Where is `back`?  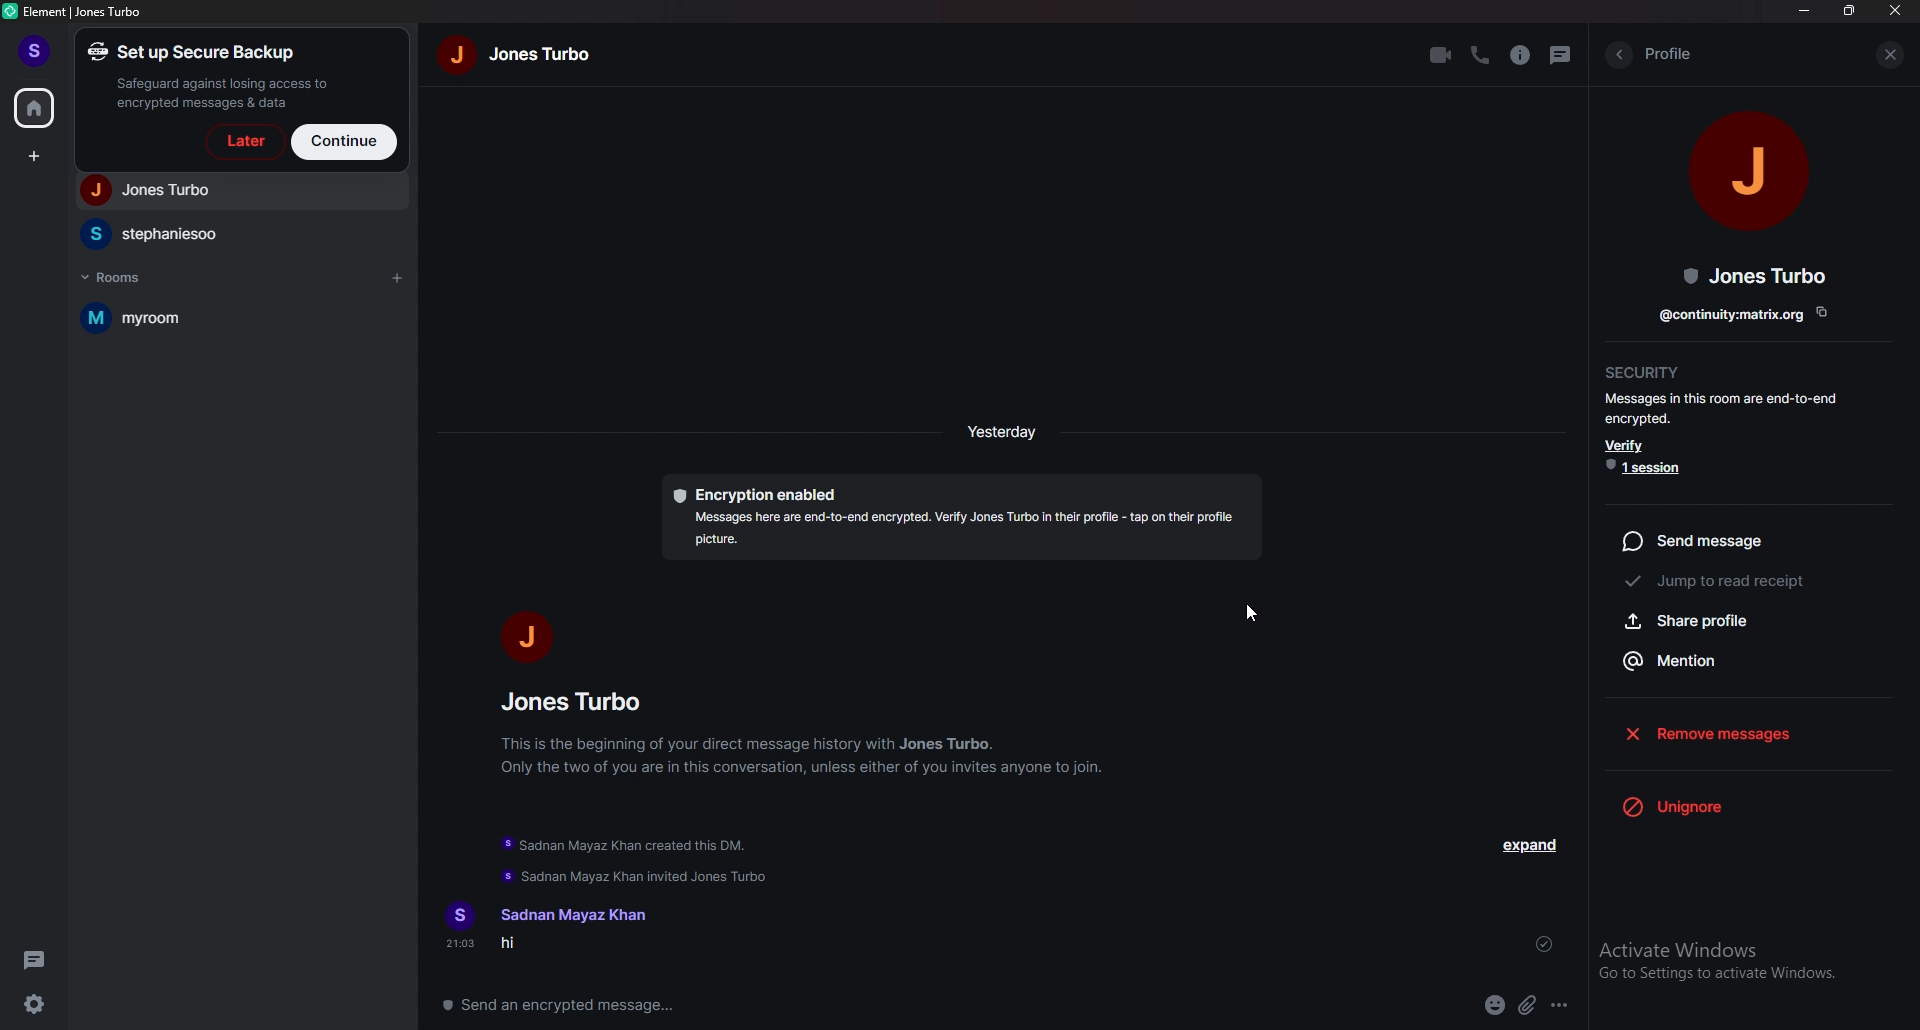 back is located at coordinates (1618, 54).